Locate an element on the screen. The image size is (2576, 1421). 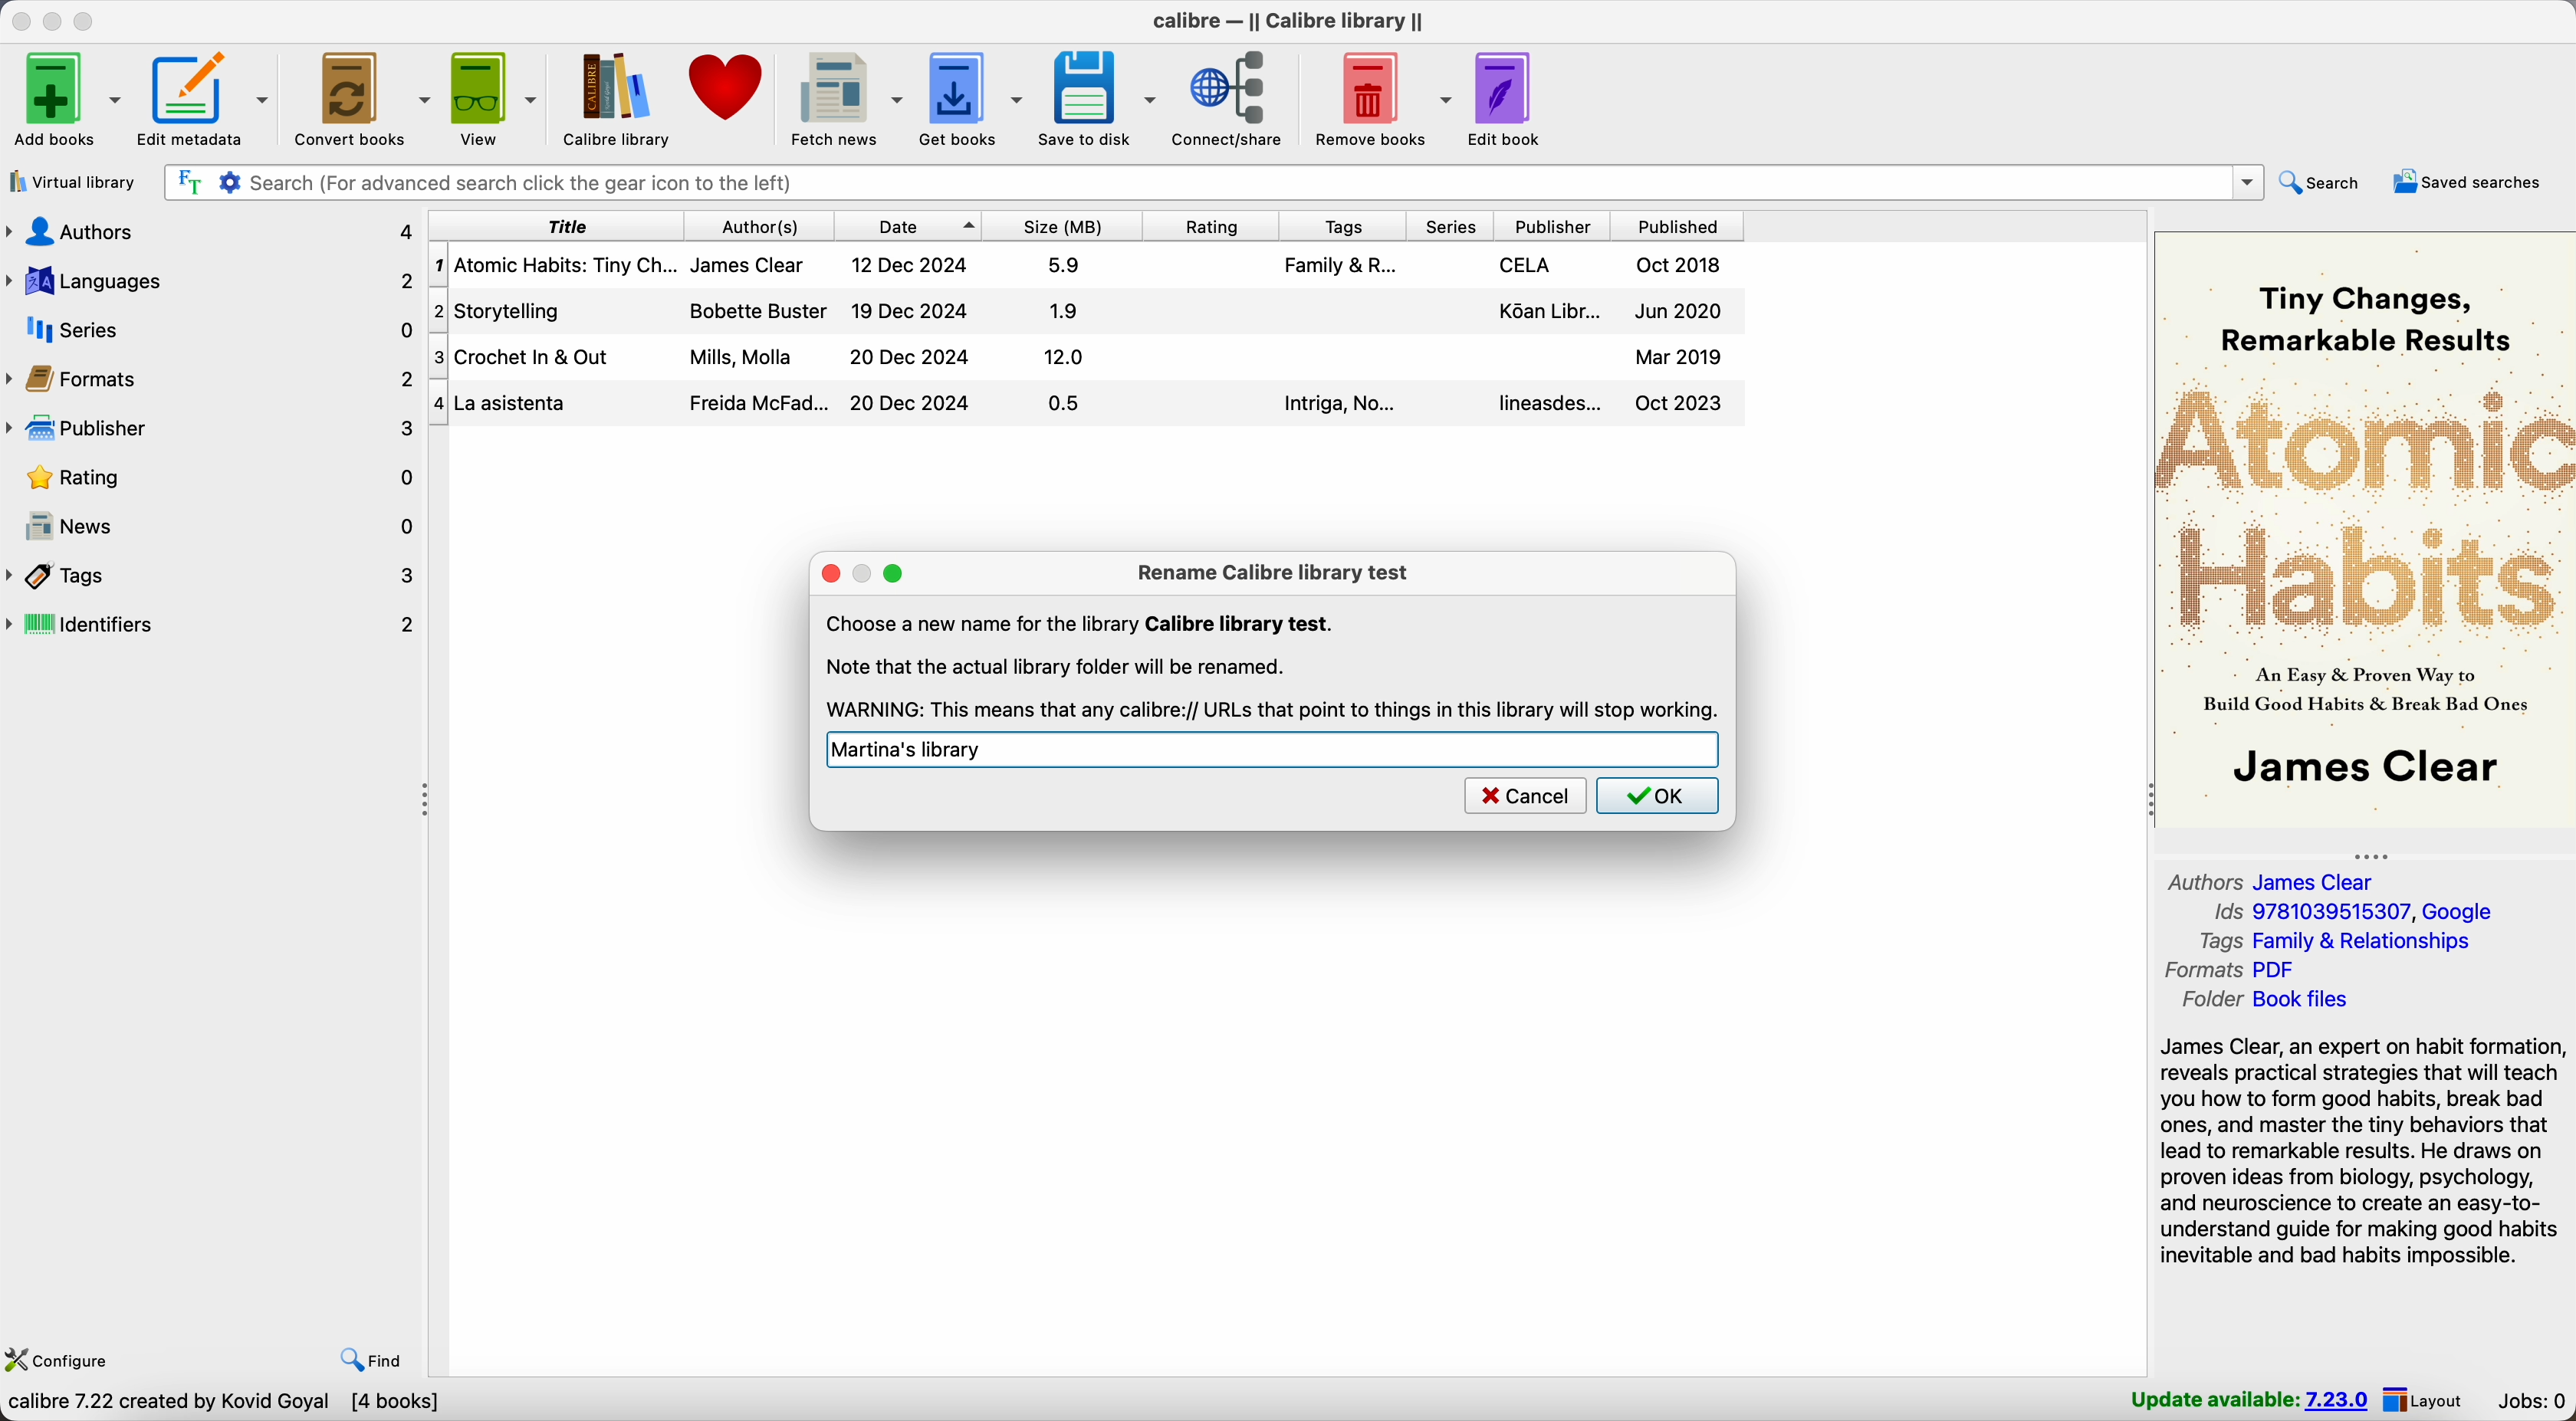
Crochet In & Out book is located at coordinates (1090, 358).